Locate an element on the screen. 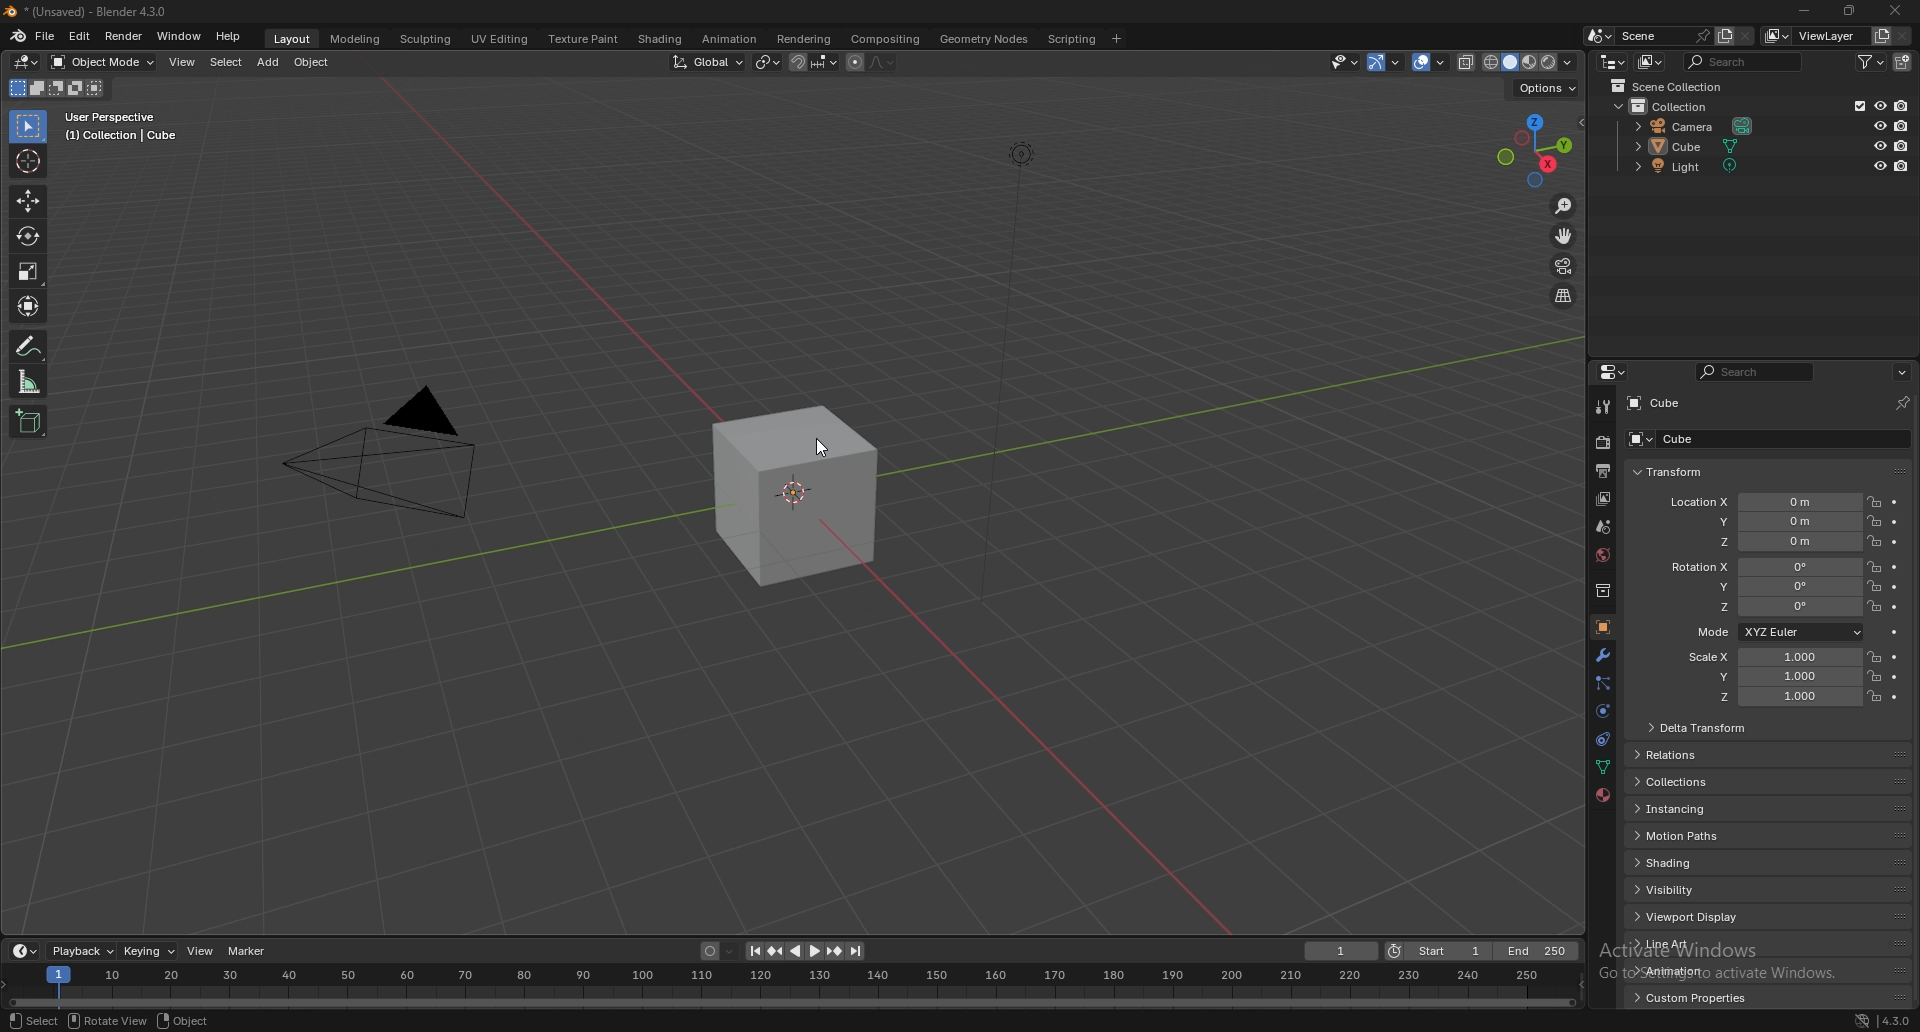  scene is located at coordinates (1602, 526).